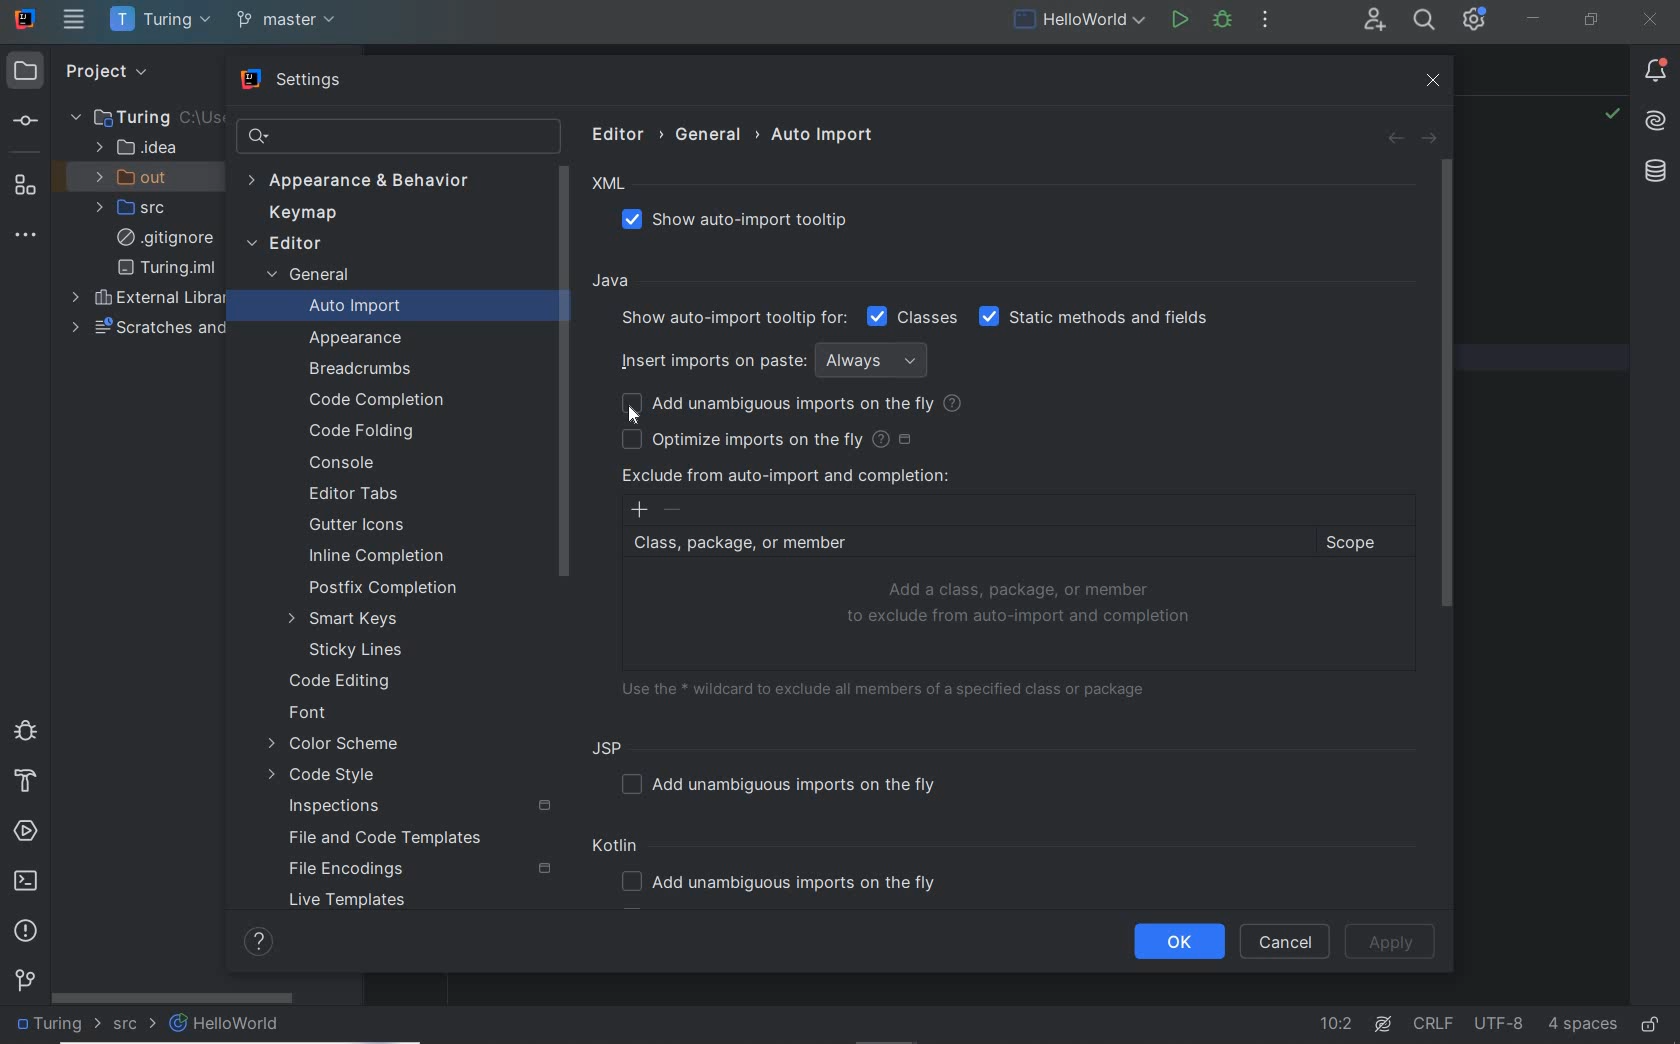 The height and width of the screenshot is (1044, 1680). What do you see at coordinates (284, 245) in the screenshot?
I see `EDITOR` at bounding box center [284, 245].